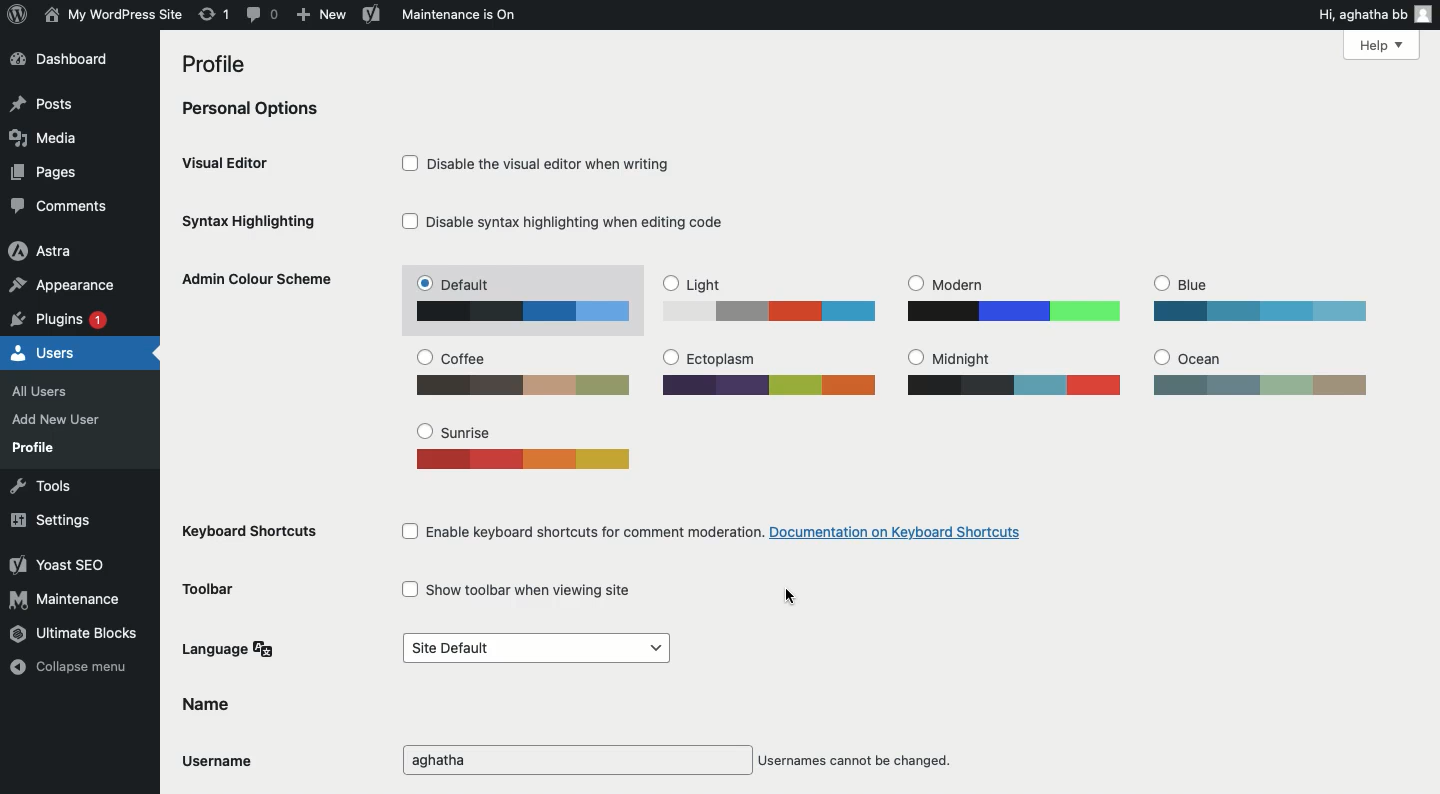 Image resolution: width=1440 pixels, height=794 pixels. I want to click on Enable keyboard shortcuts for comment moderation, so click(581, 533).